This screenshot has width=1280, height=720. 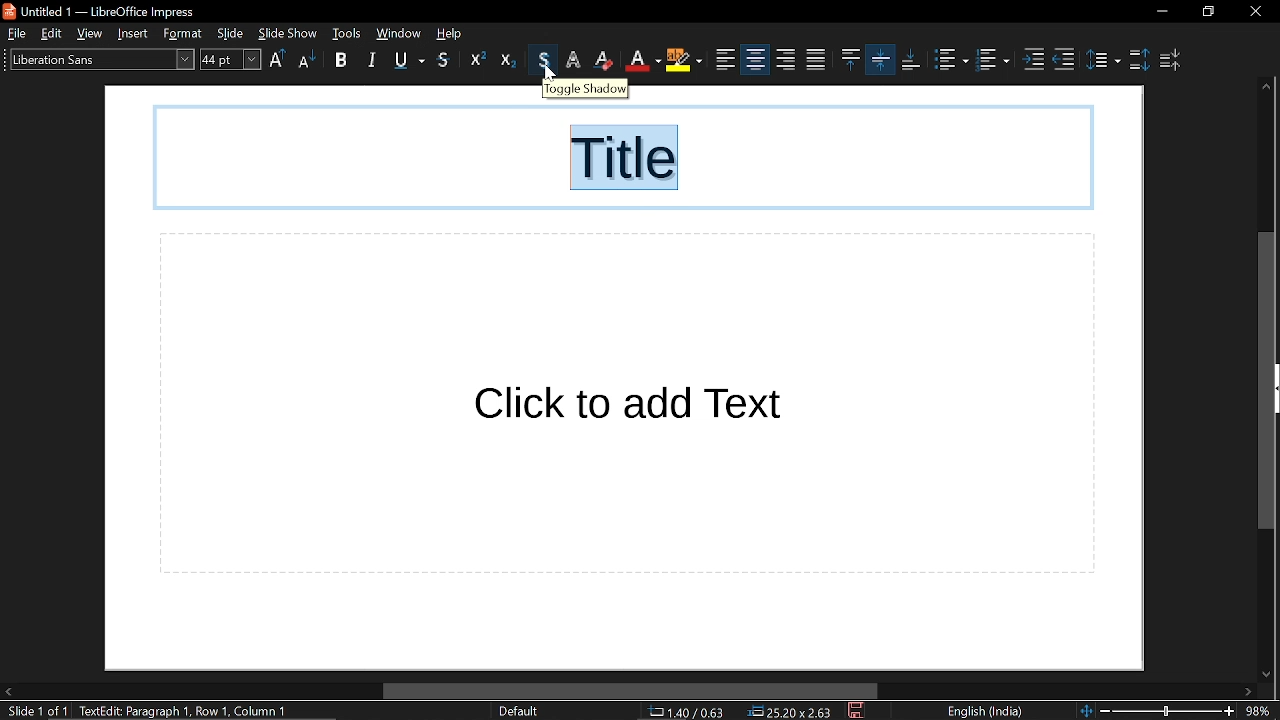 I want to click on edit, so click(x=54, y=34).